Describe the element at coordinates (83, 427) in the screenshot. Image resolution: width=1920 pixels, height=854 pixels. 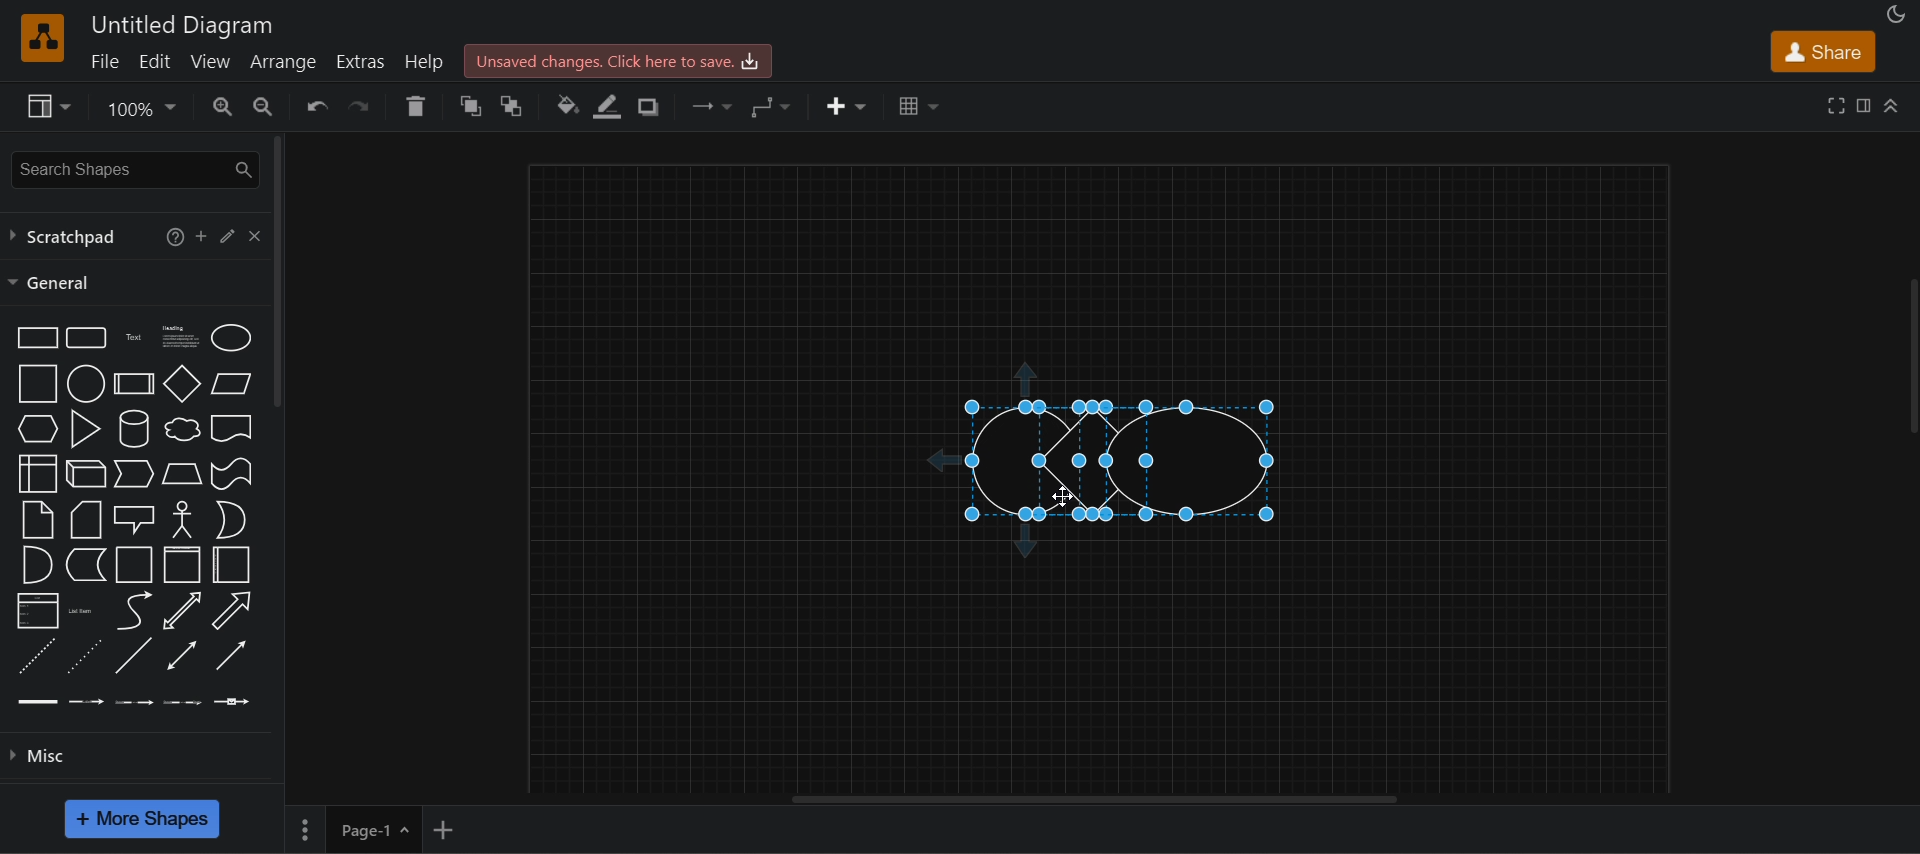
I see `triangle` at that location.